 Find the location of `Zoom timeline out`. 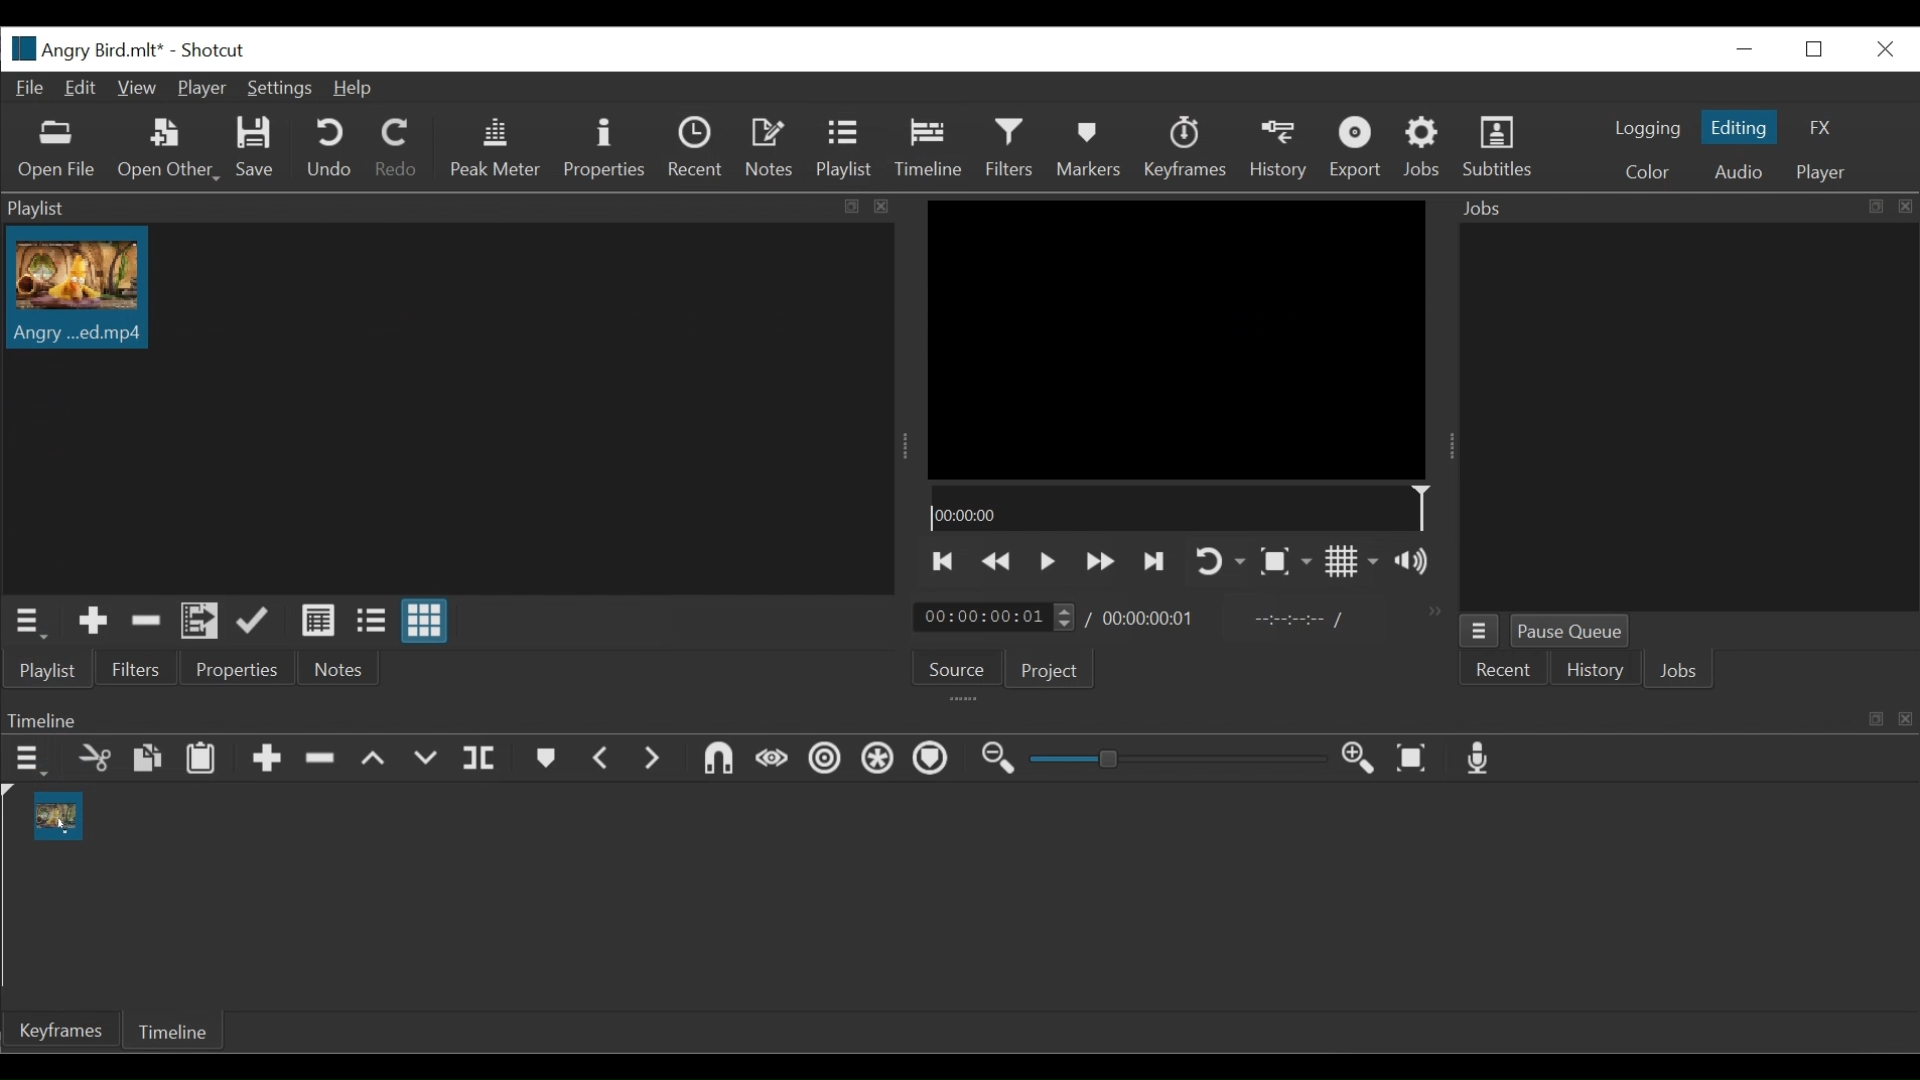

Zoom timeline out is located at coordinates (997, 758).